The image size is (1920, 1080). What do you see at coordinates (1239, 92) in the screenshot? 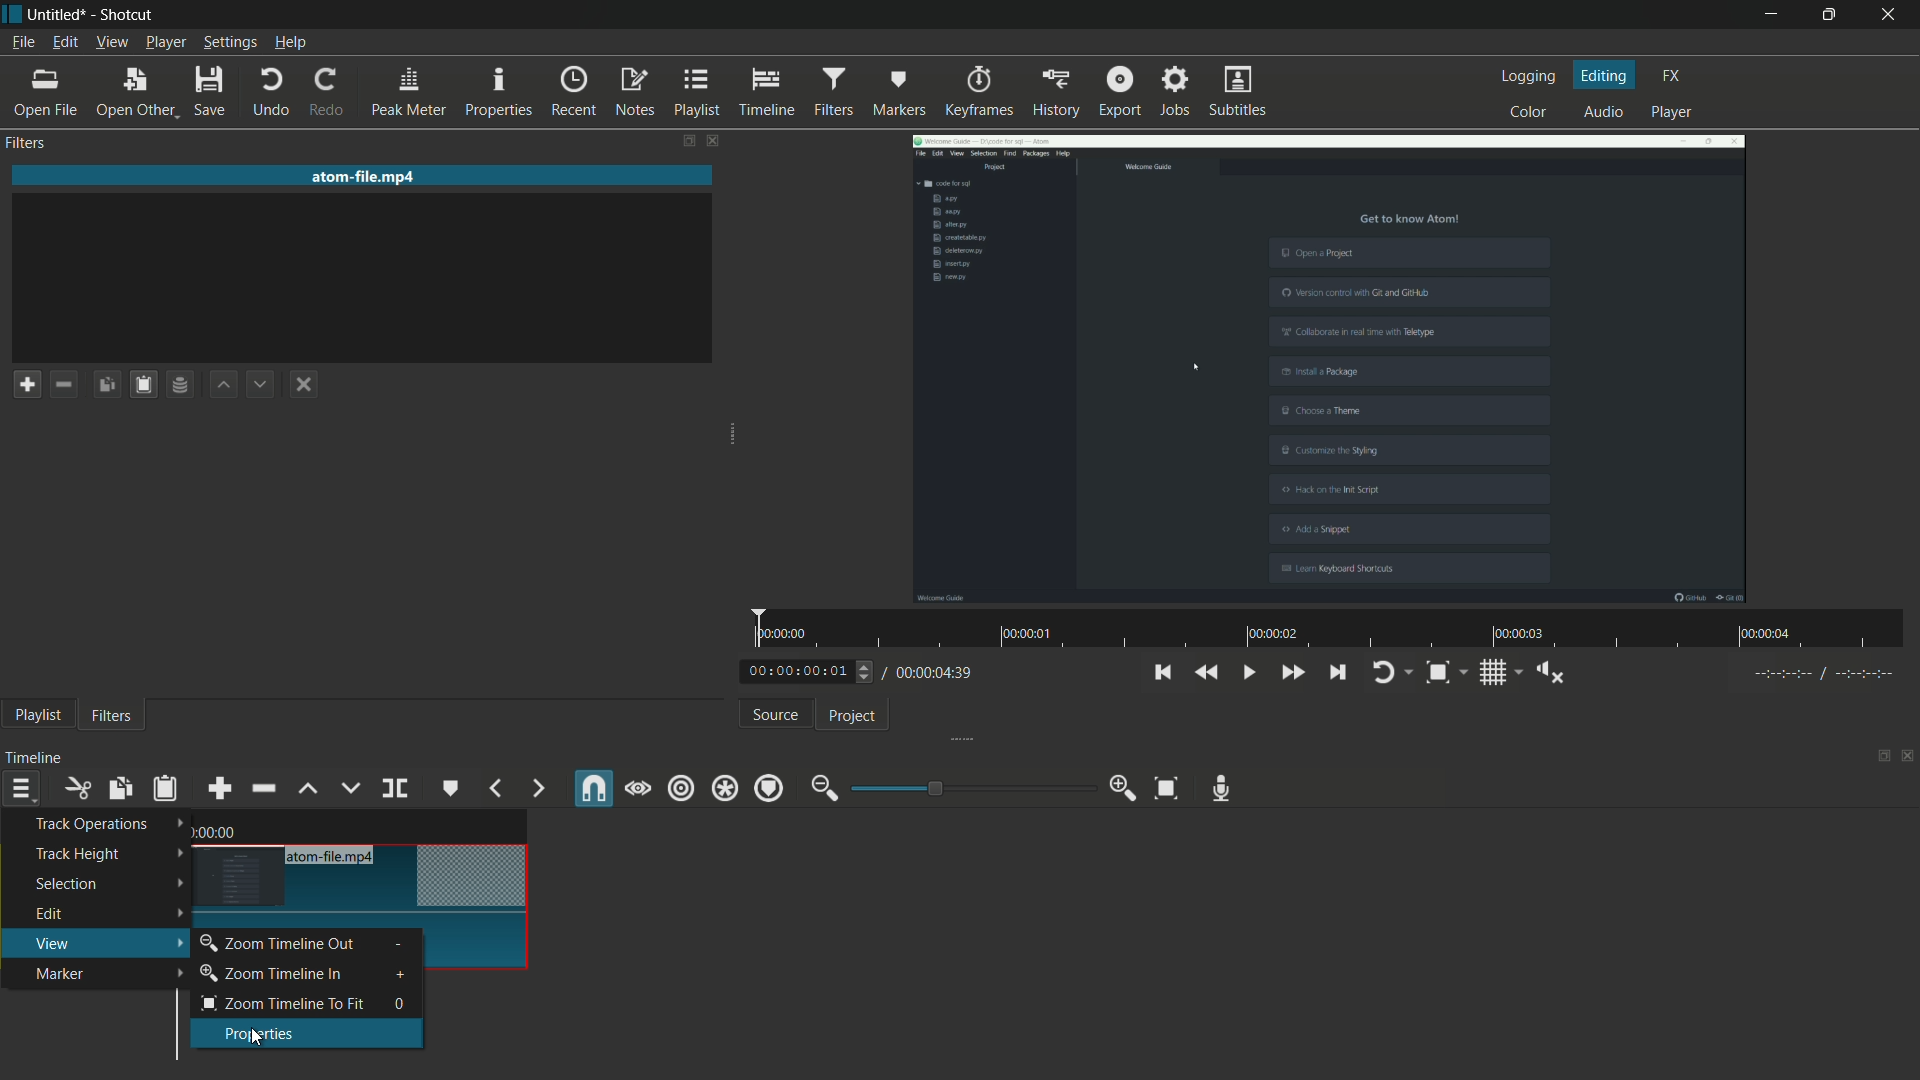
I see `subtitles` at bounding box center [1239, 92].